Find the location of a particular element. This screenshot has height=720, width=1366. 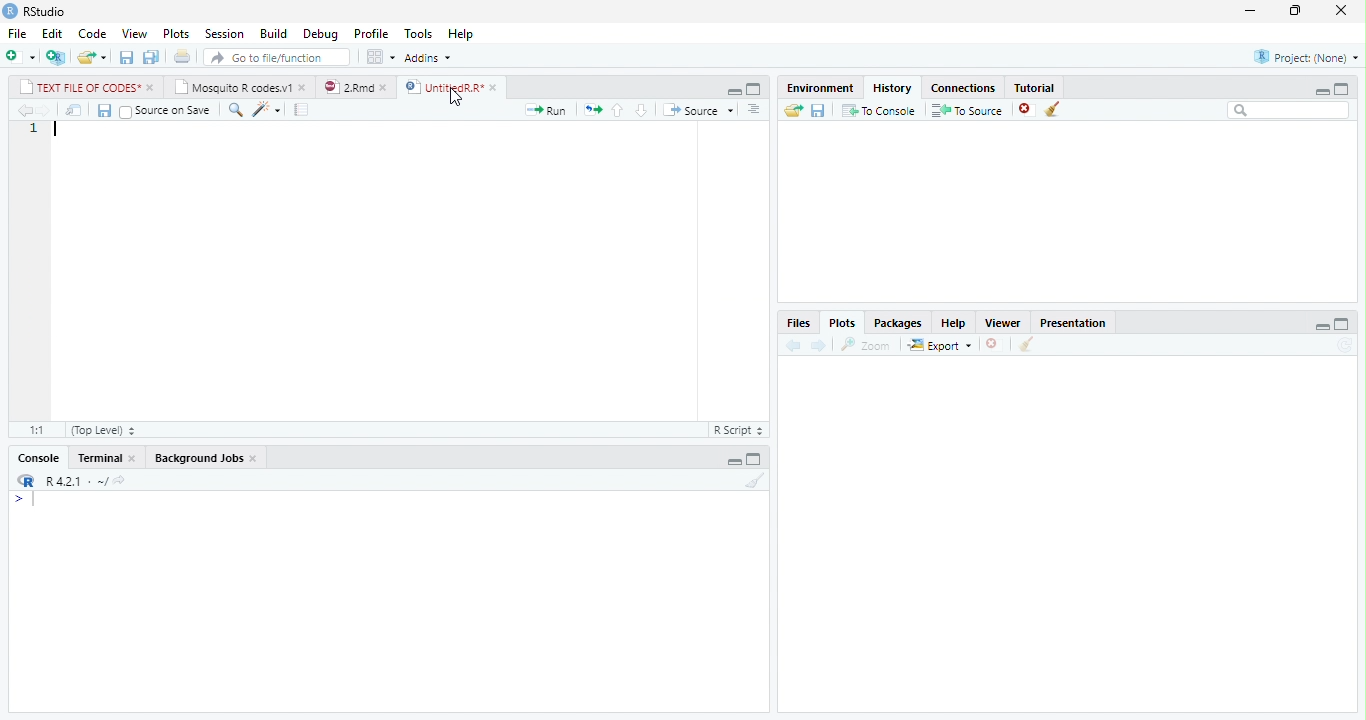

minimize is located at coordinates (734, 92).